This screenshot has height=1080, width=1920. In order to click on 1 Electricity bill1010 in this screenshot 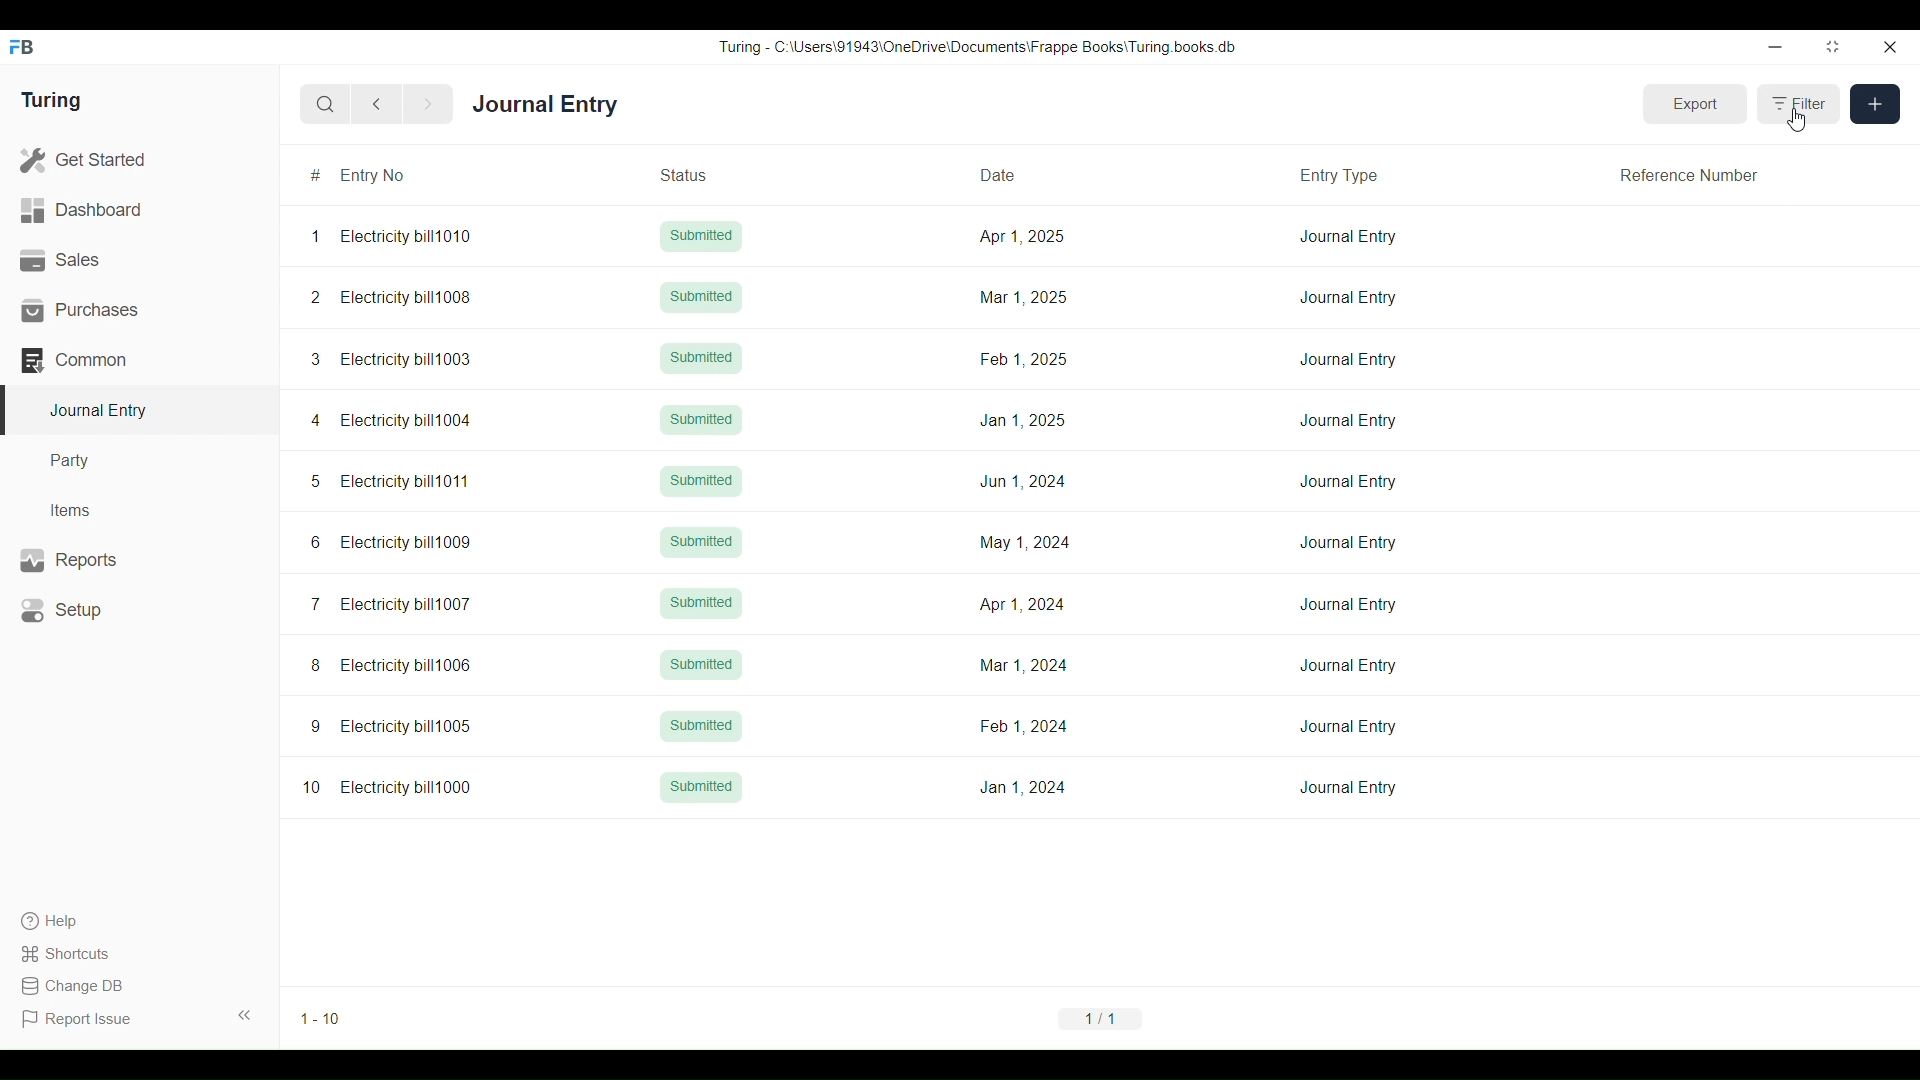, I will do `click(391, 236)`.